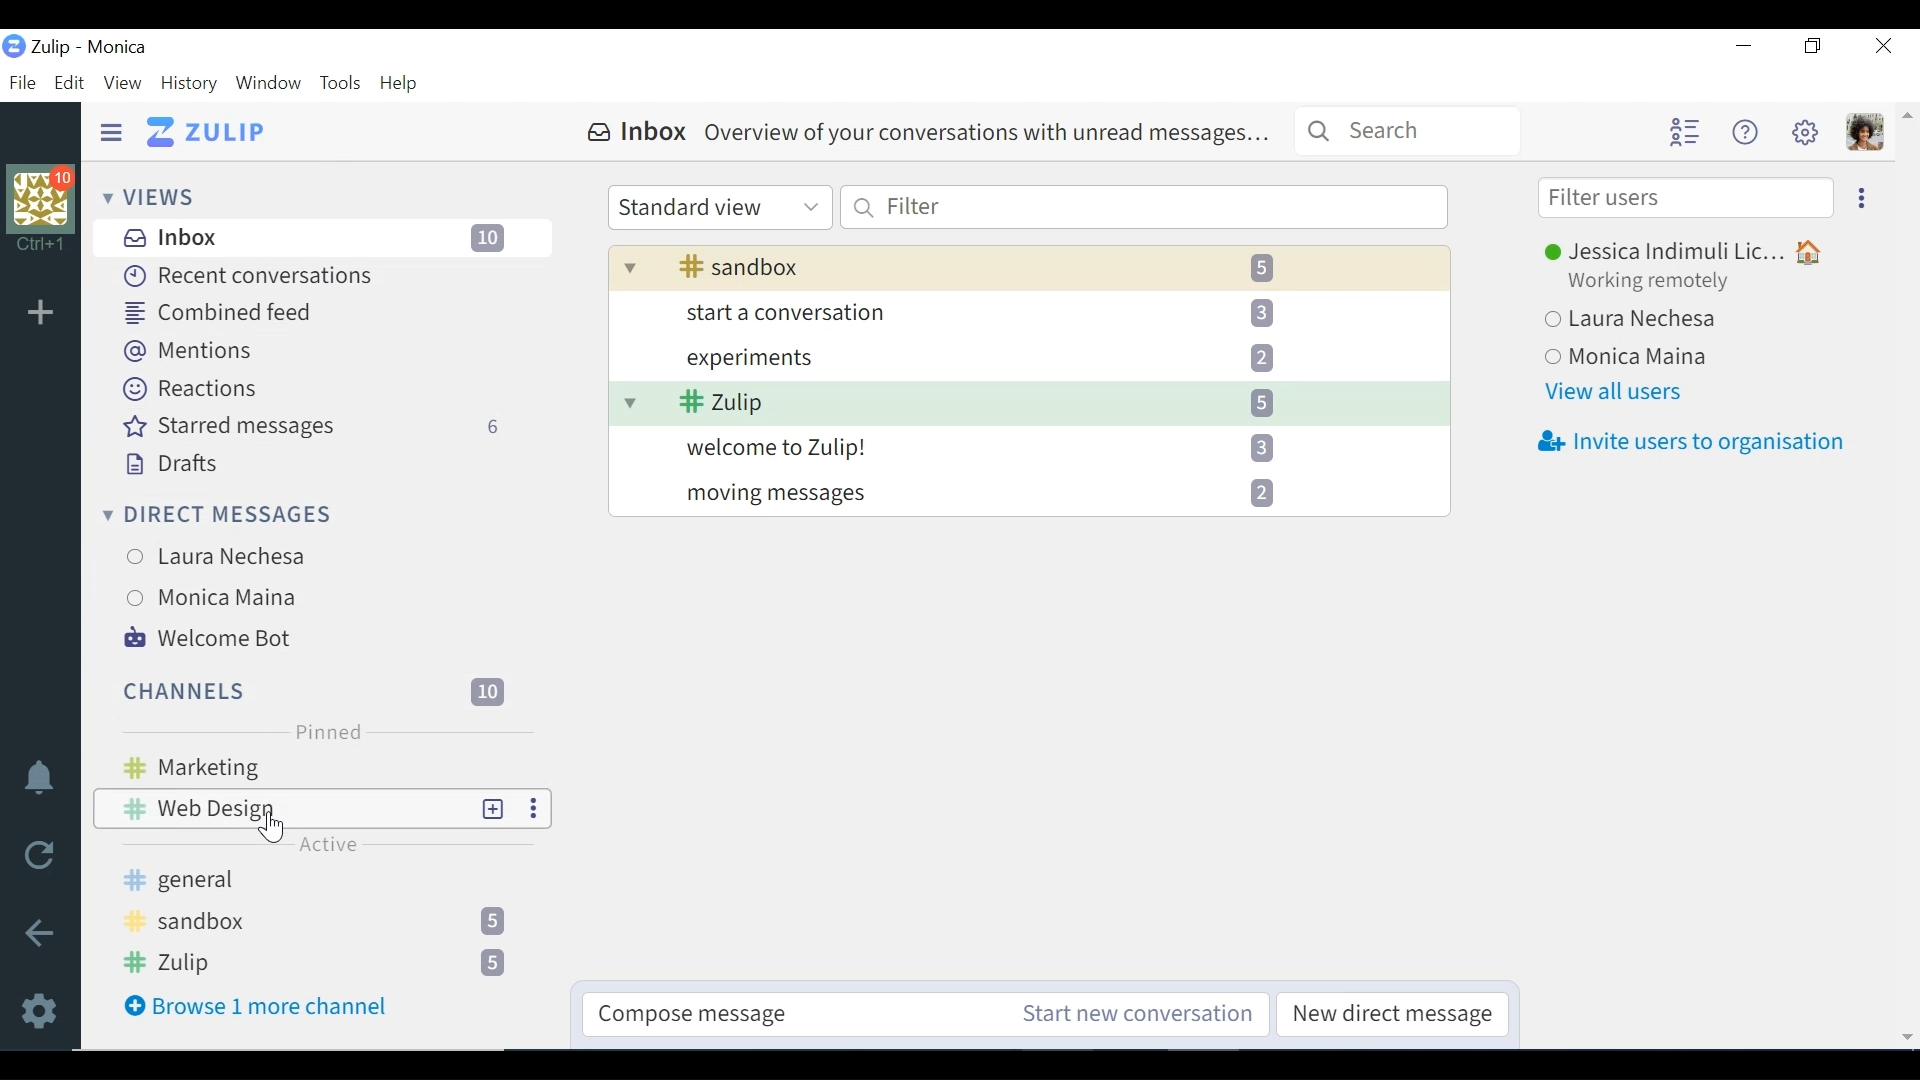 Image resolution: width=1920 pixels, height=1080 pixels. What do you see at coordinates (1913, 578) in the screenshot?
I see `vertical scrollbar` at bounding box center [1913, 578].